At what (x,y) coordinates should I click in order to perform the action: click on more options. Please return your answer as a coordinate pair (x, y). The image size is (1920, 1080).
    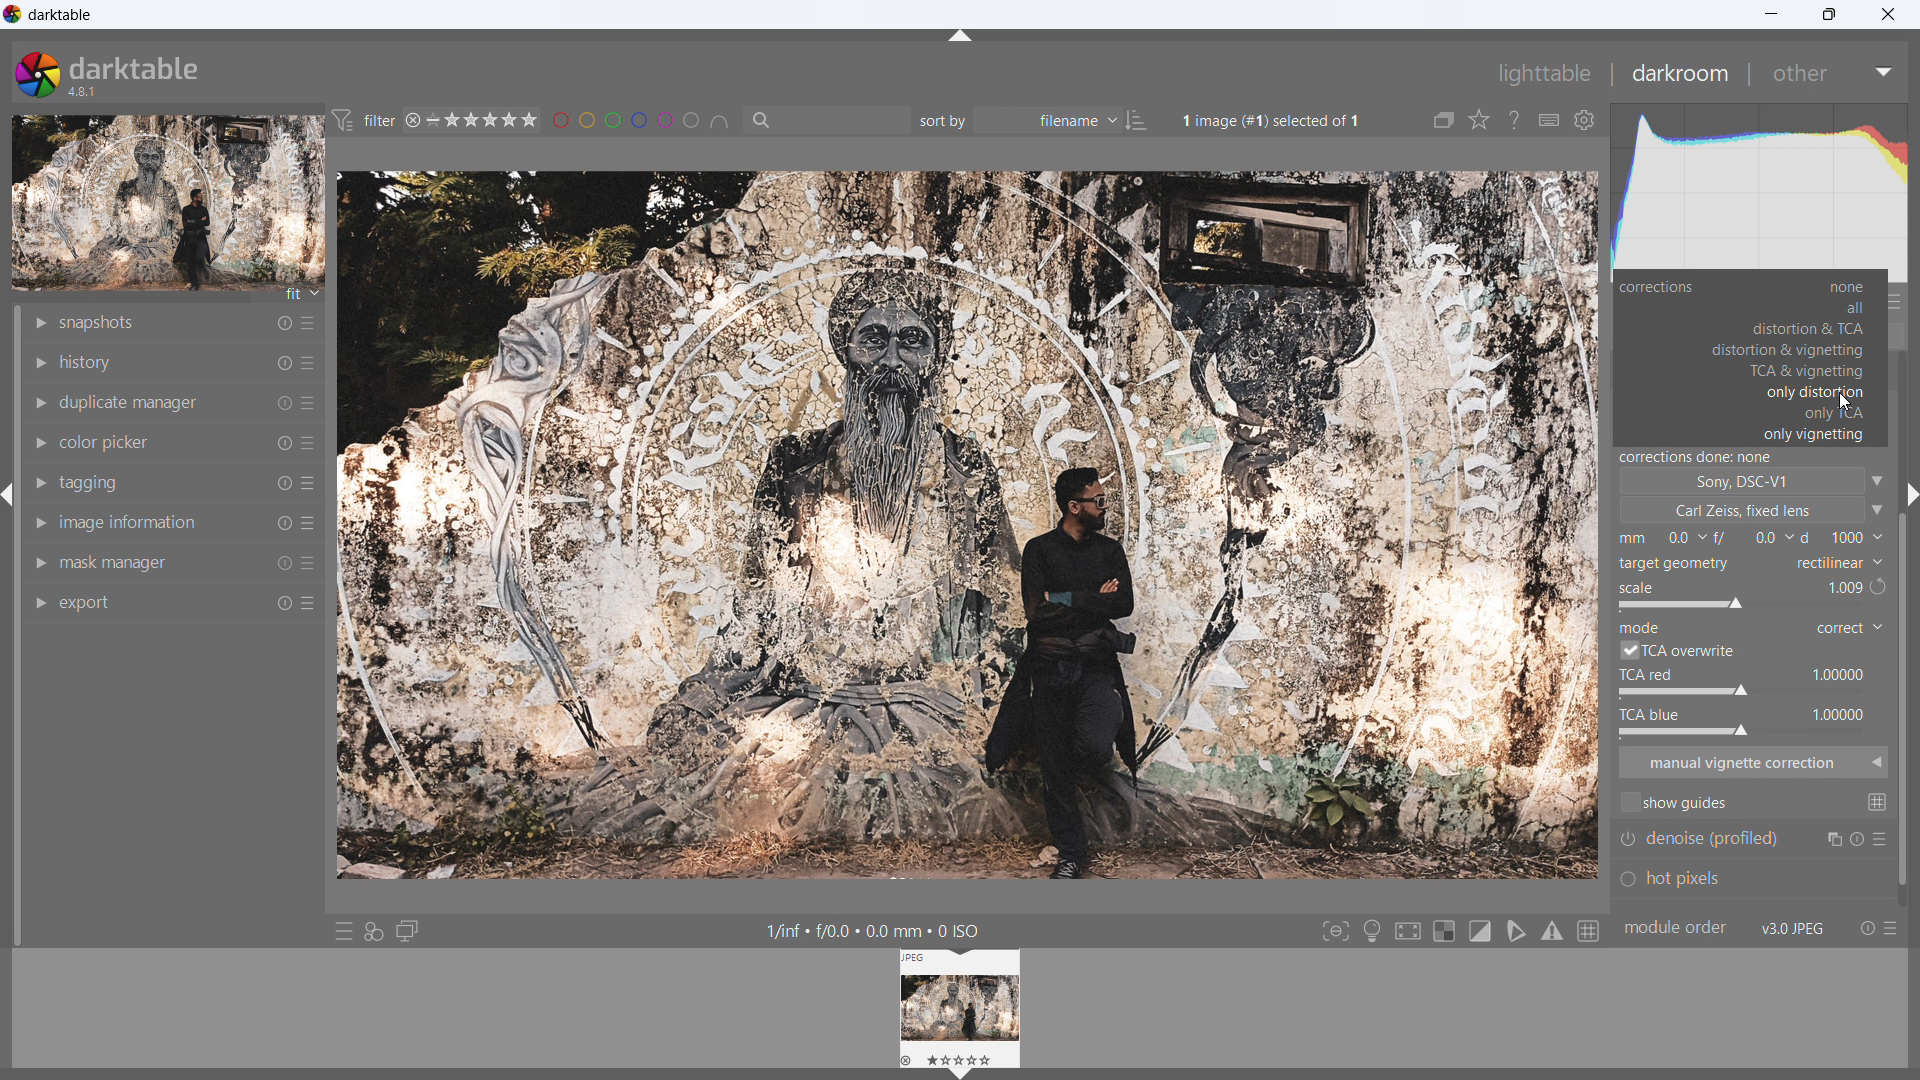
    Looking at the image, I should click on (311, 404).